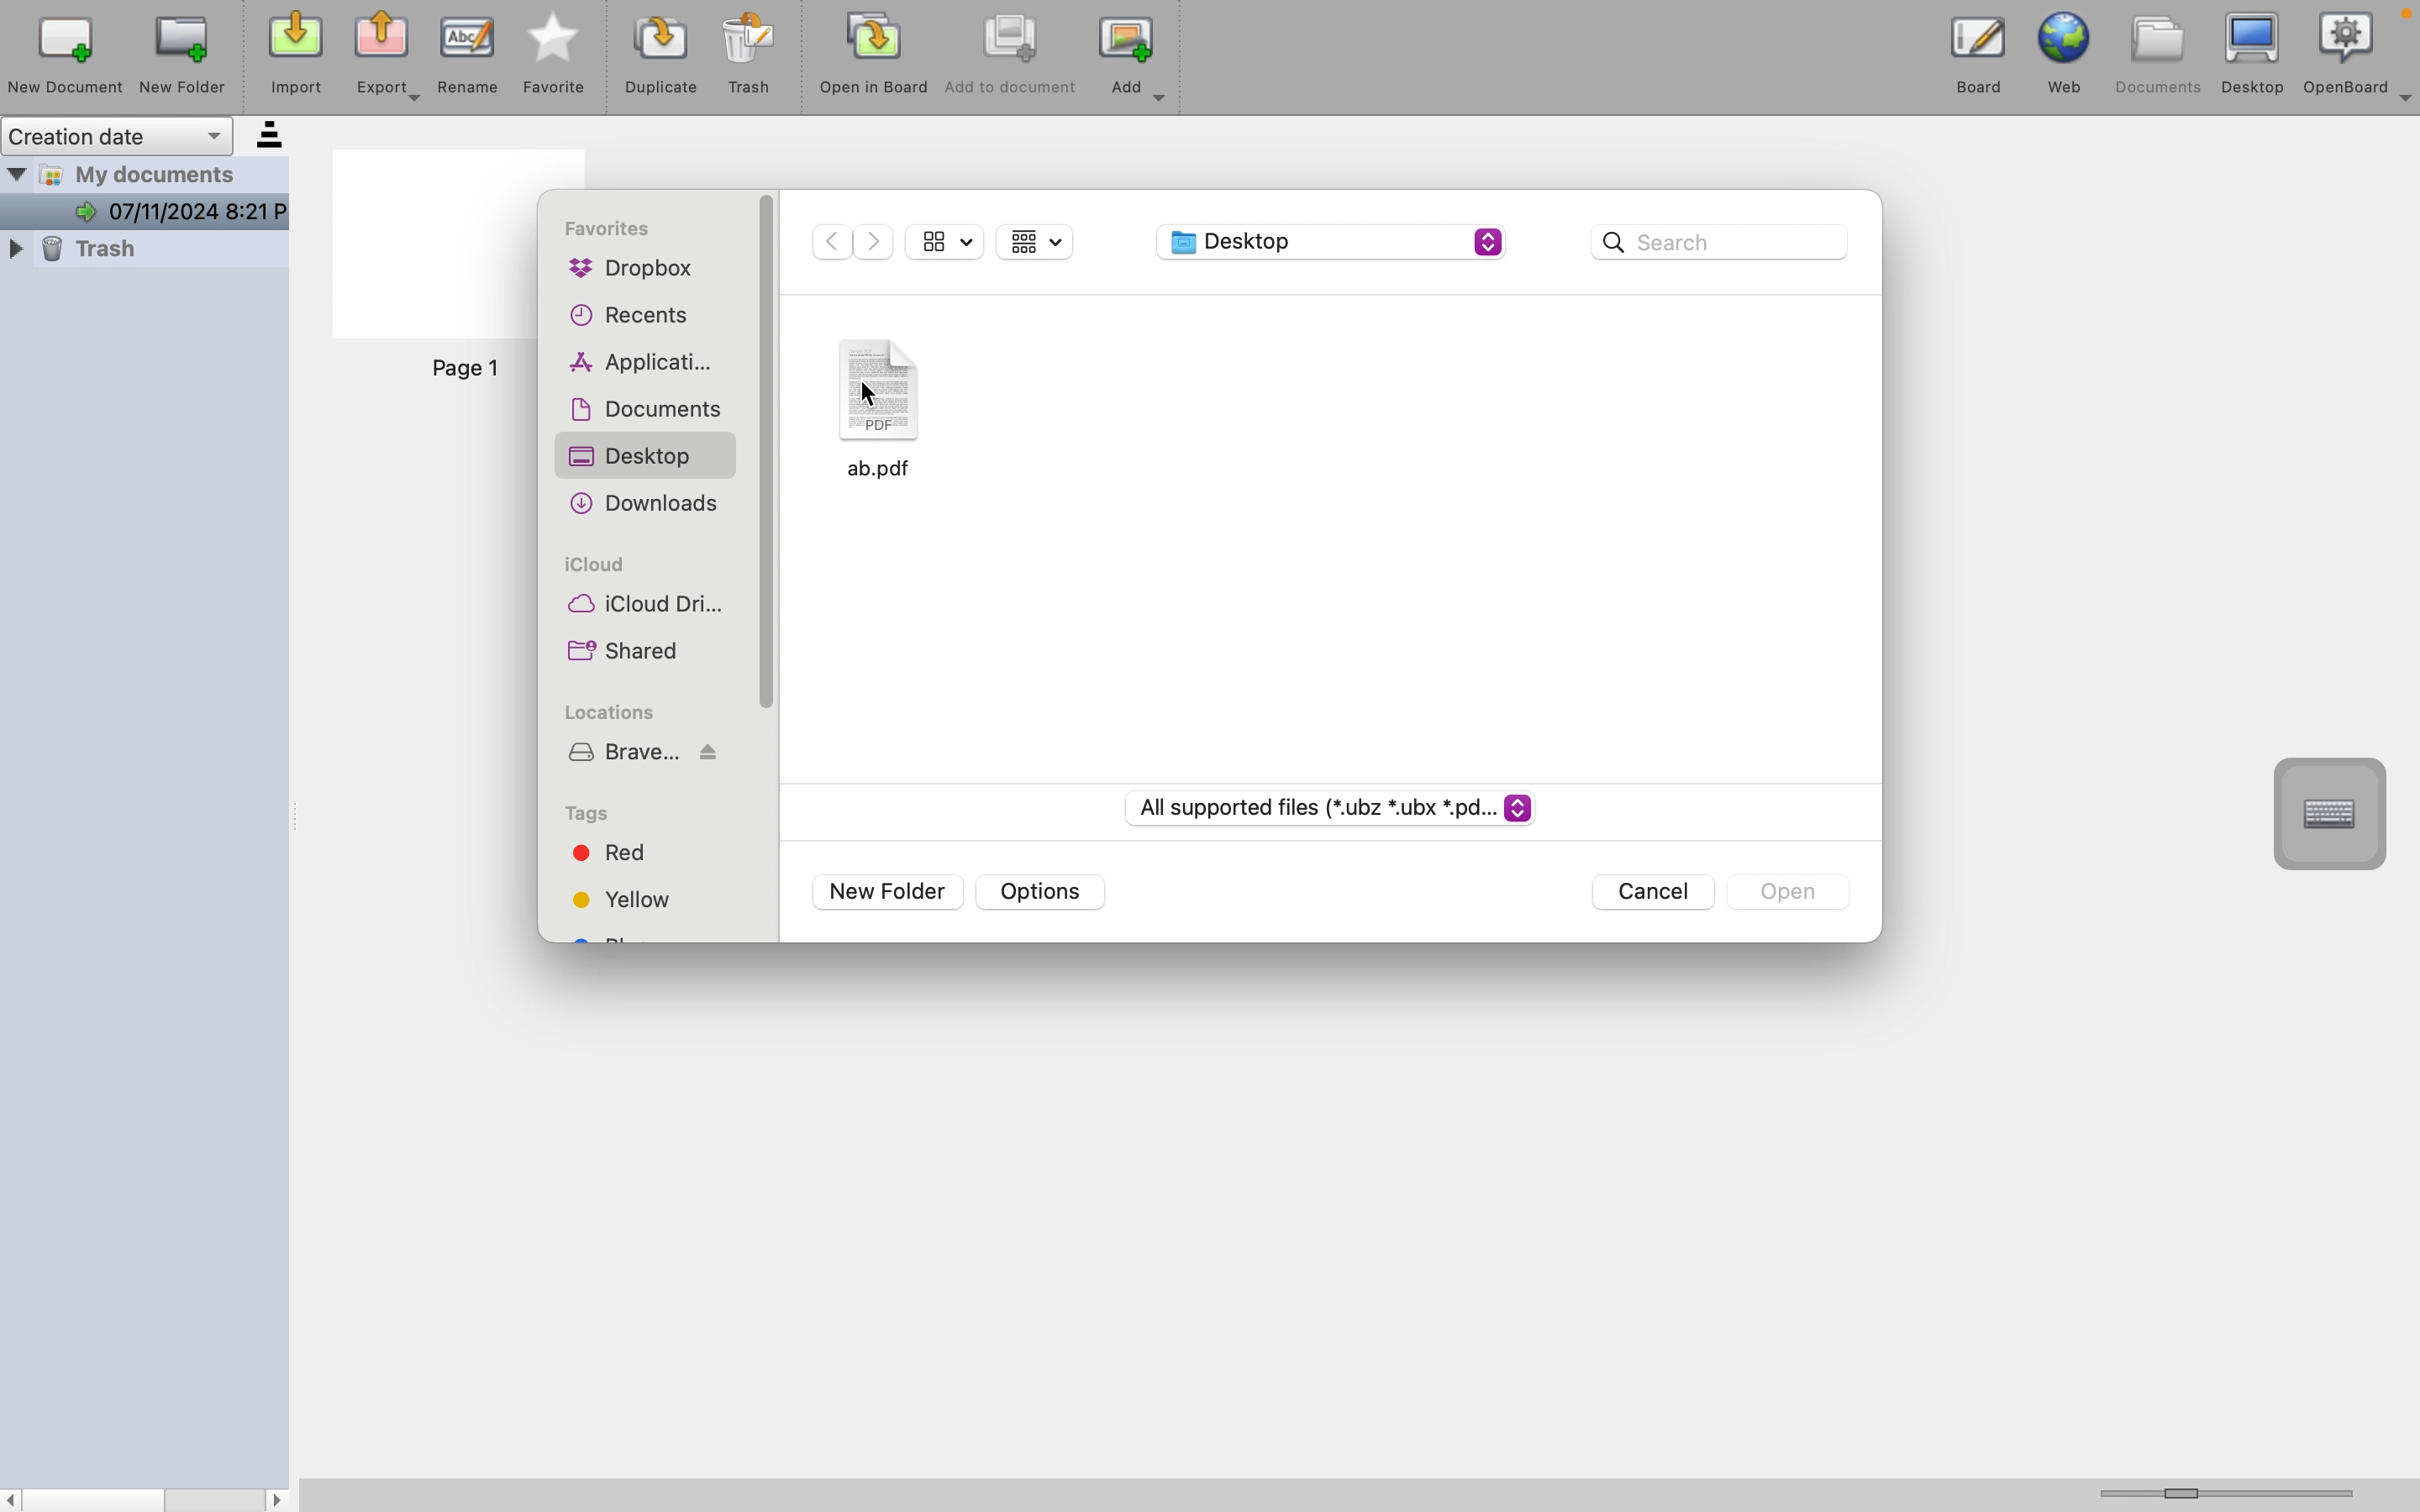 Image resolution: width=2420 pixels, height=1512 pixels. Describe the element at coordinates (639, 606) in the screenshot. I see `icloud drive` at that location.